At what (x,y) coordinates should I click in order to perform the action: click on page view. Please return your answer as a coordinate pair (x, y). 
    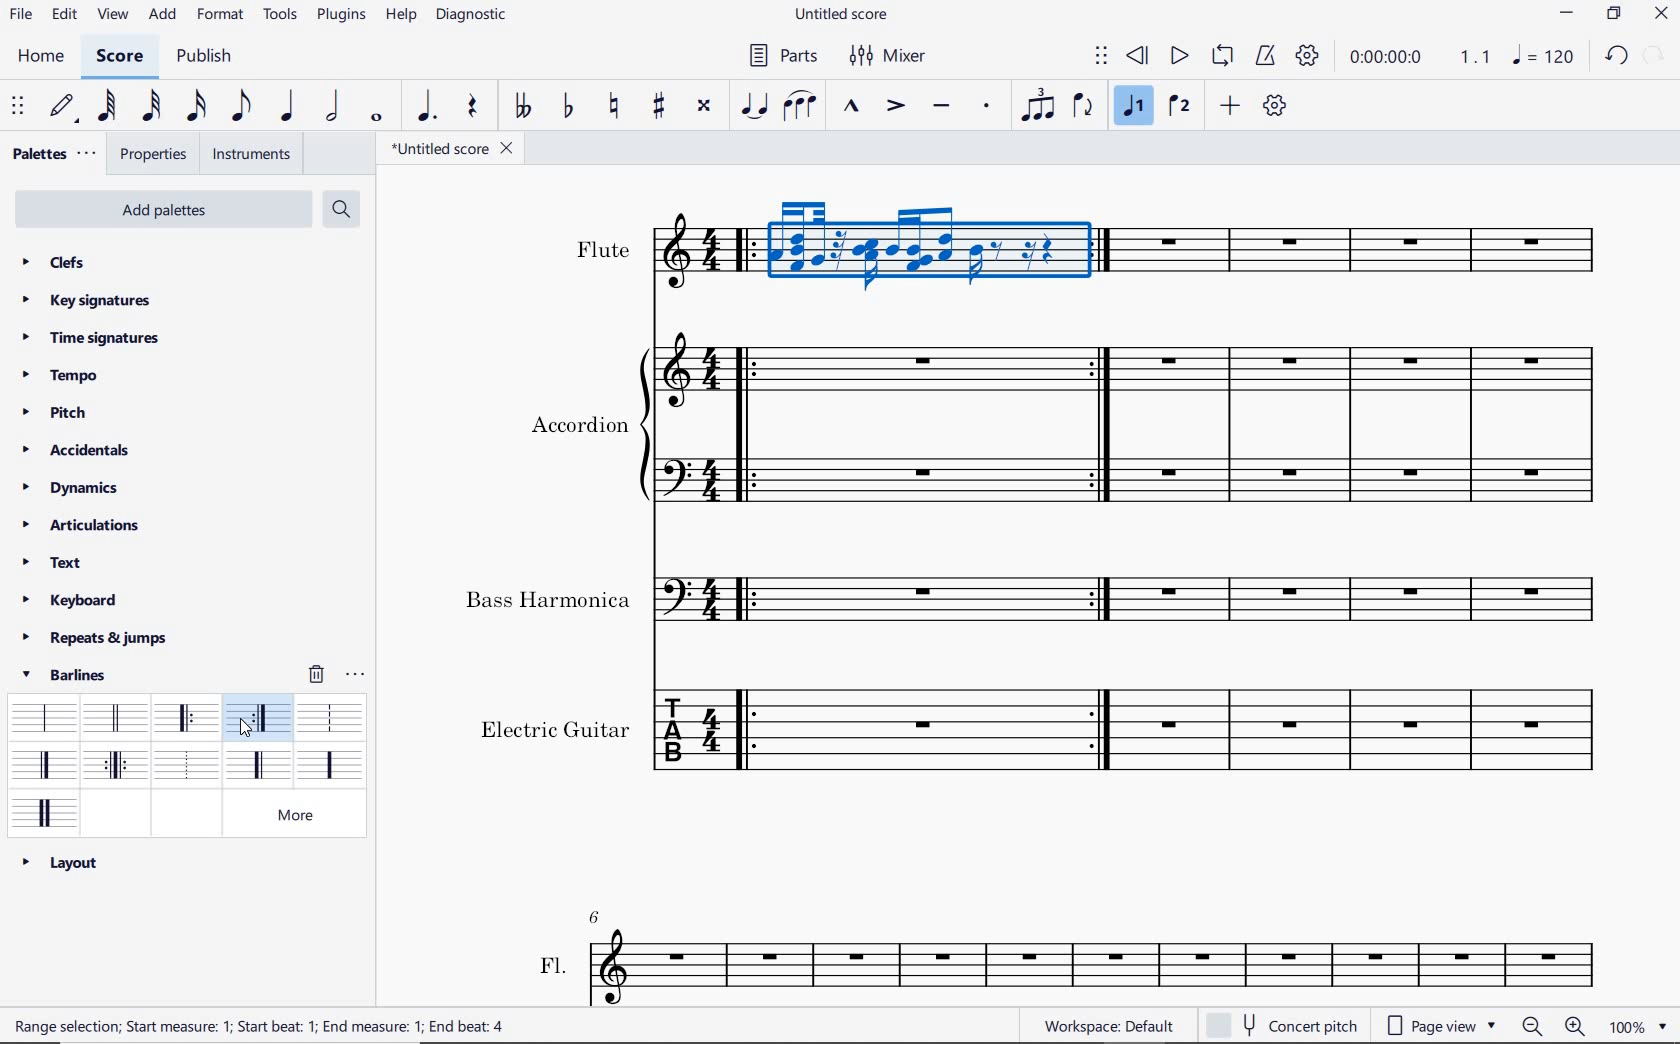
    Looking at the image, I should click on (1446, 1023).